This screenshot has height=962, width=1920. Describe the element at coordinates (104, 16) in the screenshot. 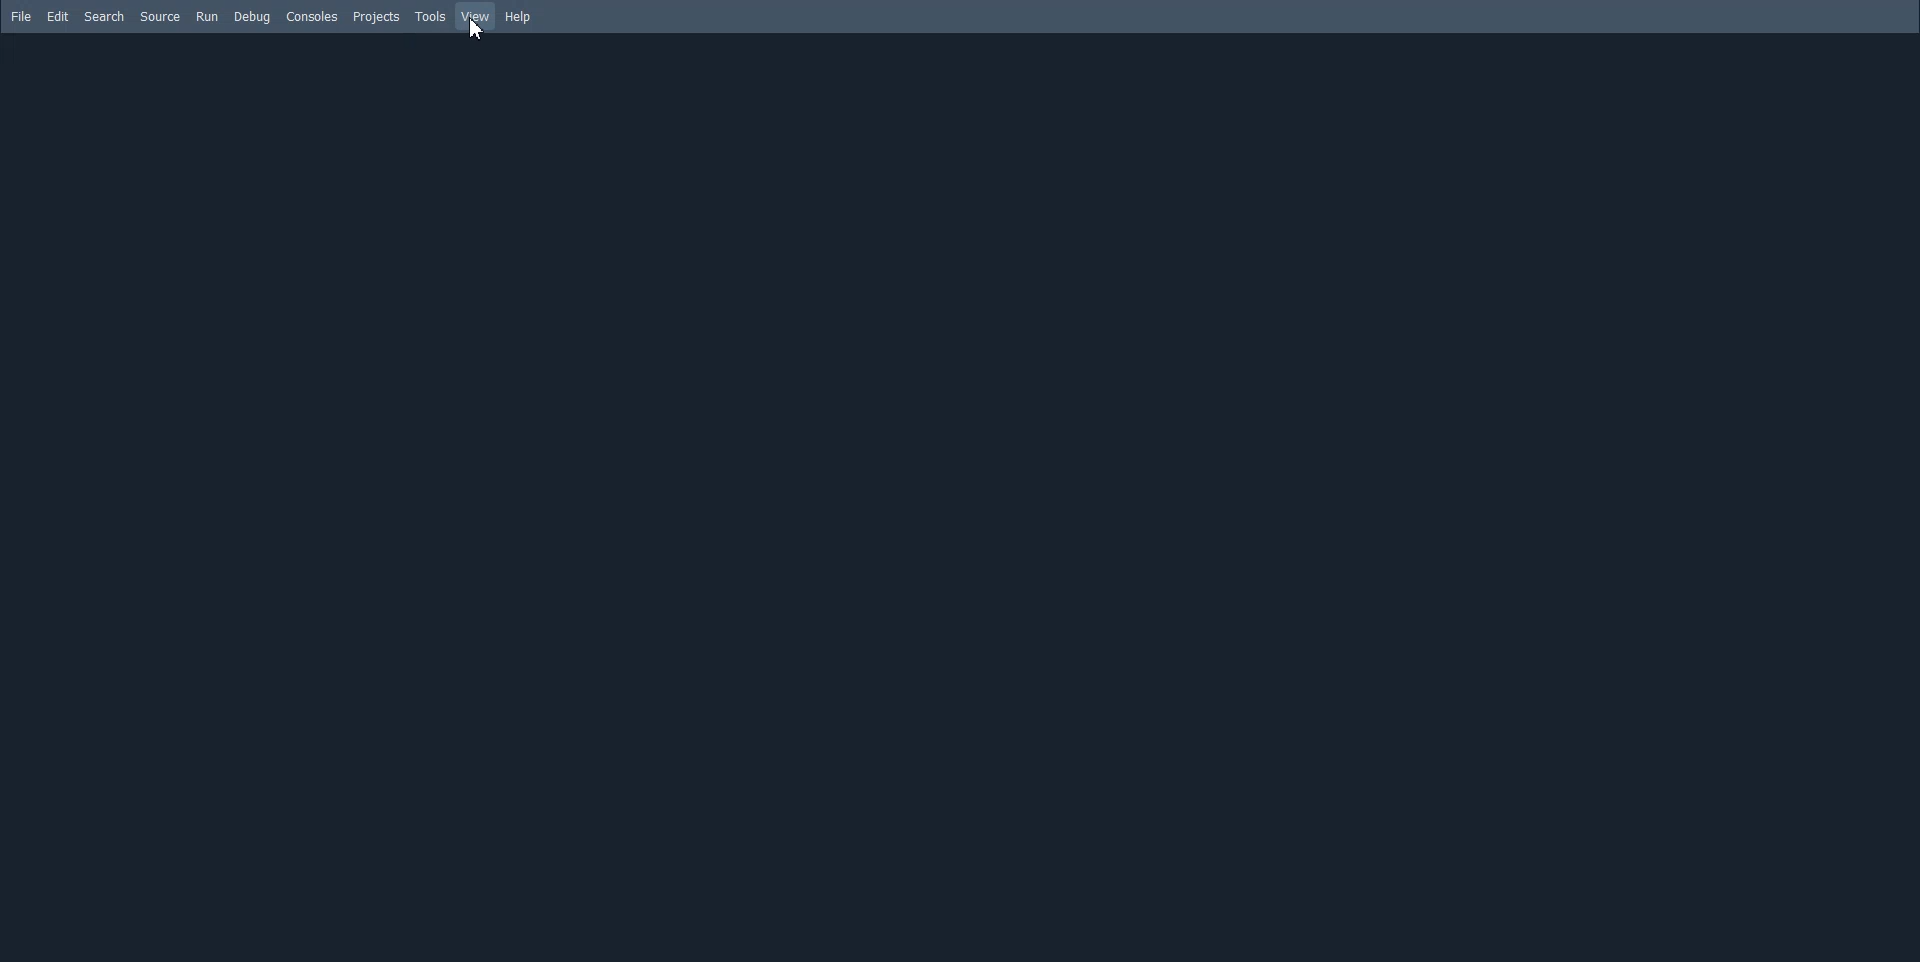

I see `Search` at that location.